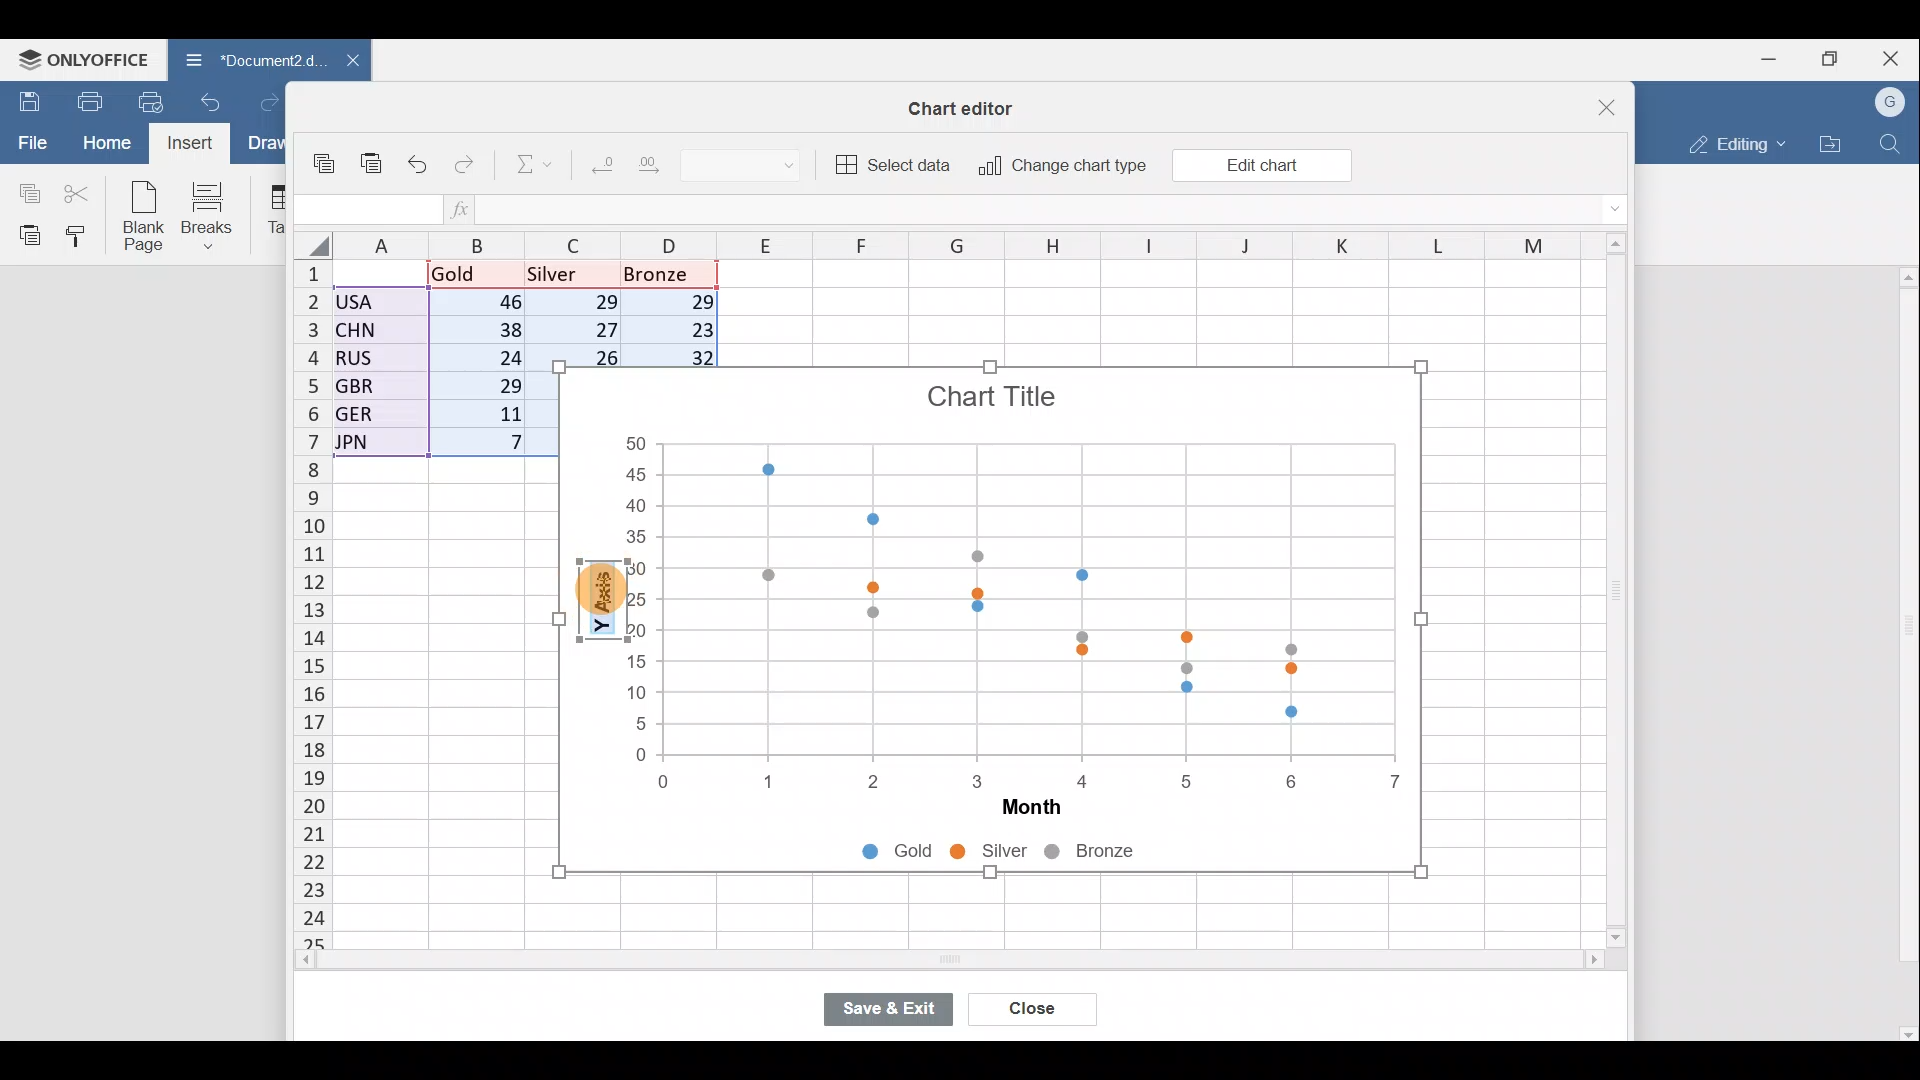 This screenshot has width=1920, height=1080. I want to click on Save & exit, so click(895, 1004).